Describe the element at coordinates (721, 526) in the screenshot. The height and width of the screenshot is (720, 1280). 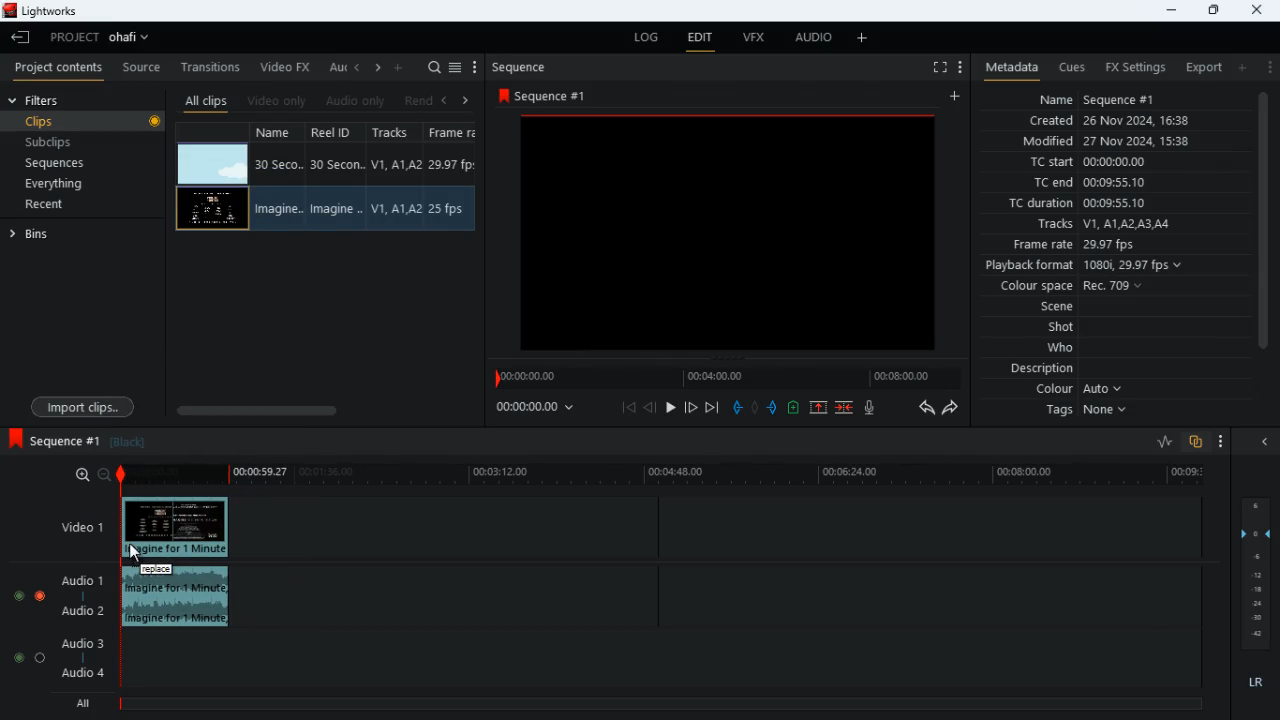
I see `timeline tracks` at that location.